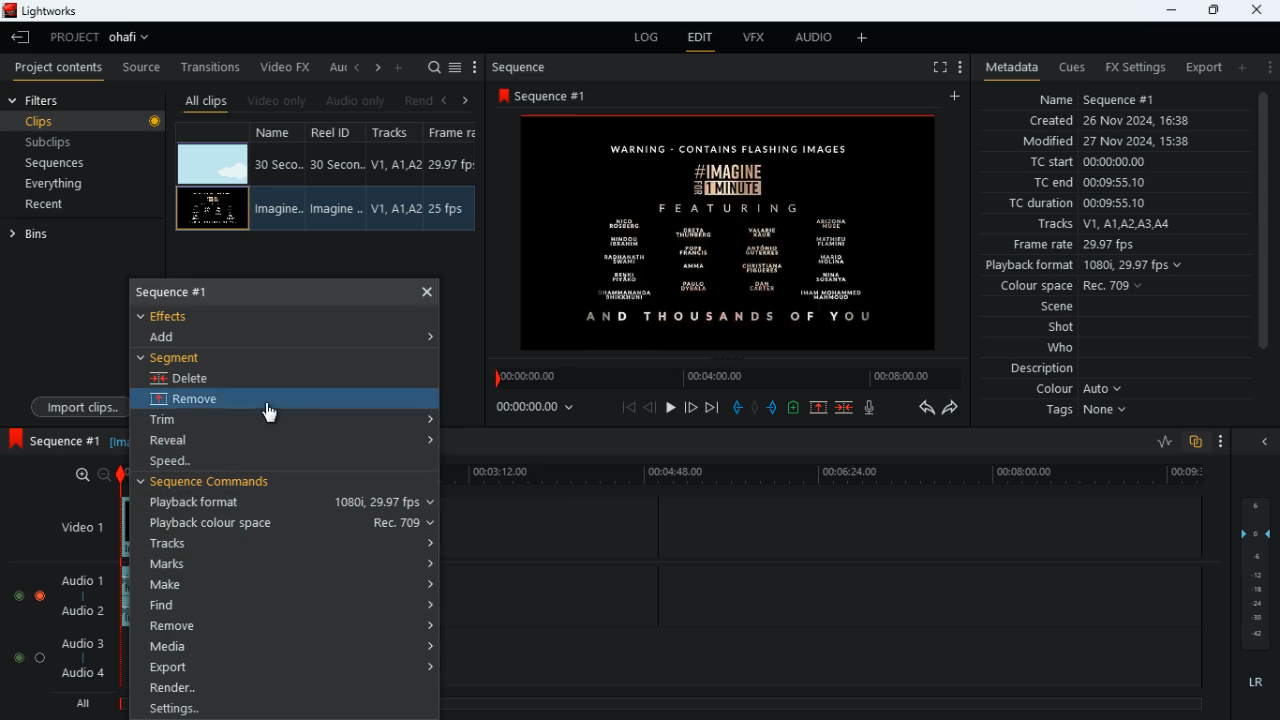 The height and width of the screenshot is (720, 1280). Describe the element at coordinates (1167, 10) in the screenshot. I see `minimize` at that location.